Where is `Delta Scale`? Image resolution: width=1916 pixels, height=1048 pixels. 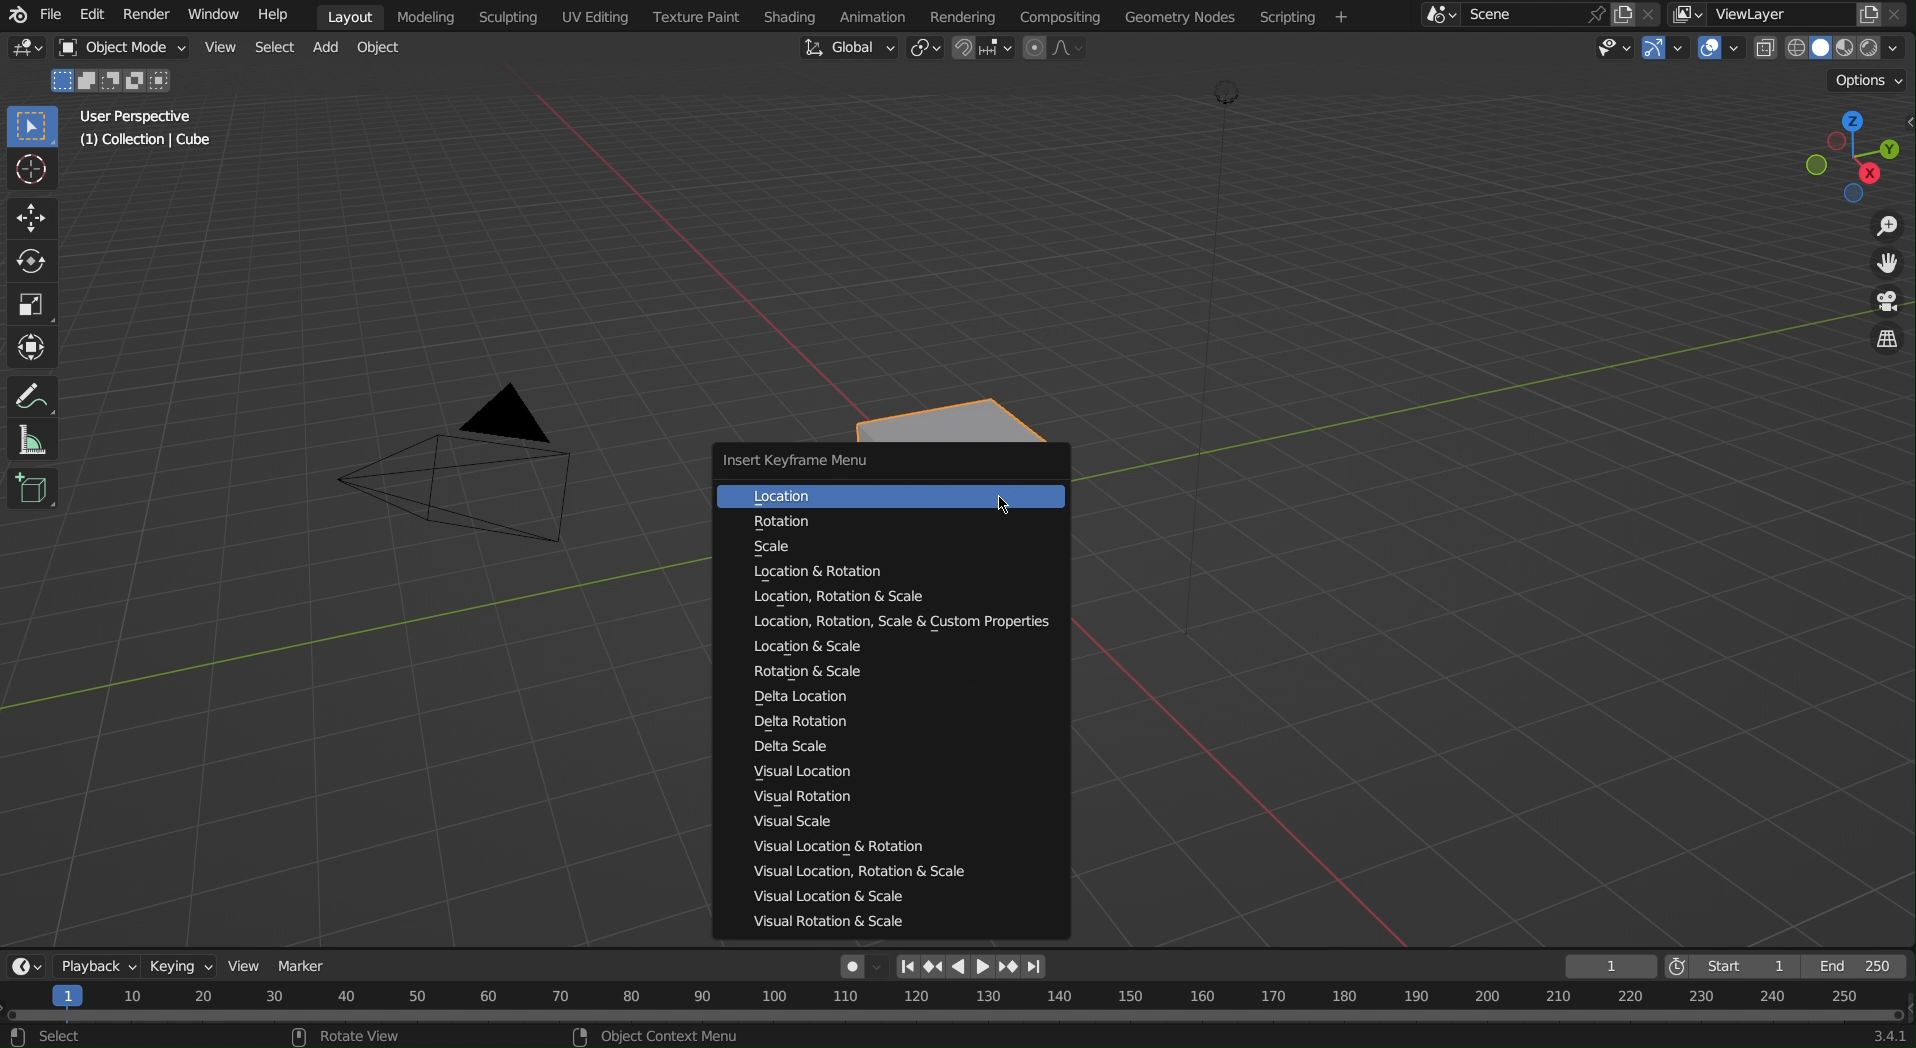 Delta Scale is located at coordinates (800, 748).